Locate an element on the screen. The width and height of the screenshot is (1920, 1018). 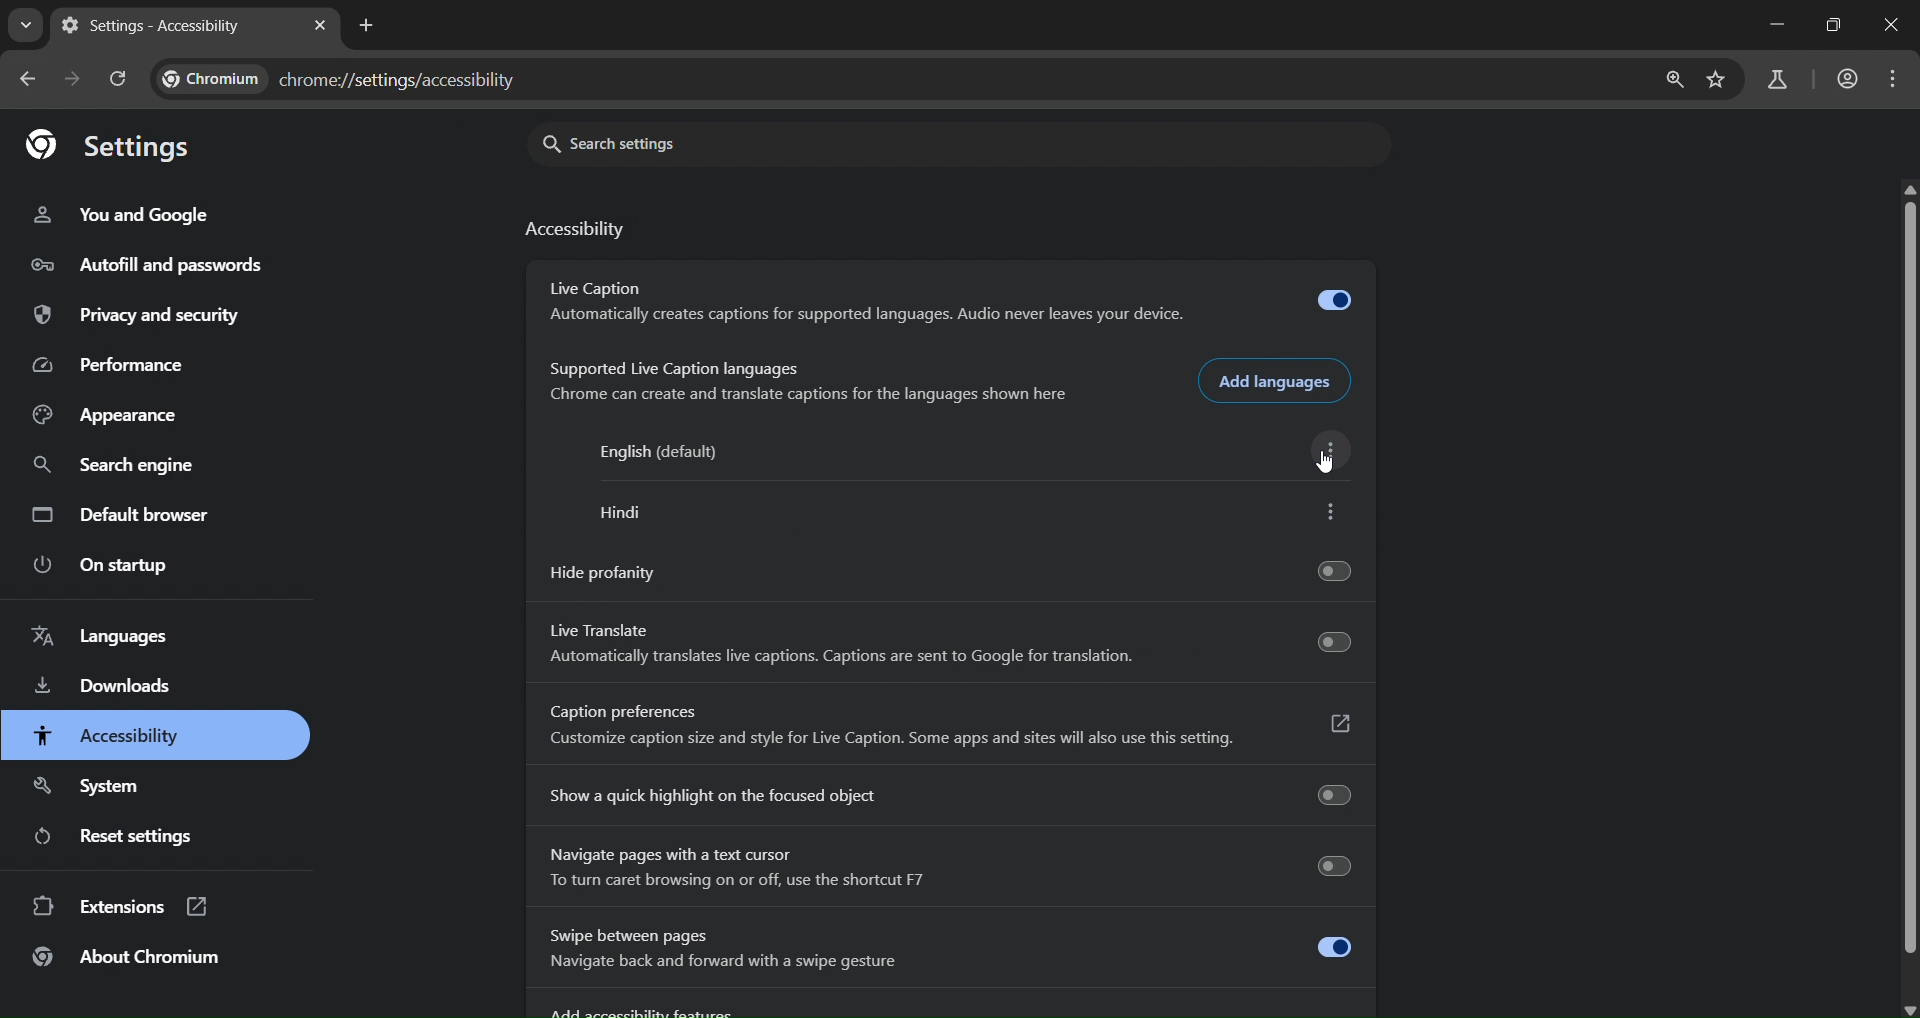
close tab is located at coordinates (318, 26).